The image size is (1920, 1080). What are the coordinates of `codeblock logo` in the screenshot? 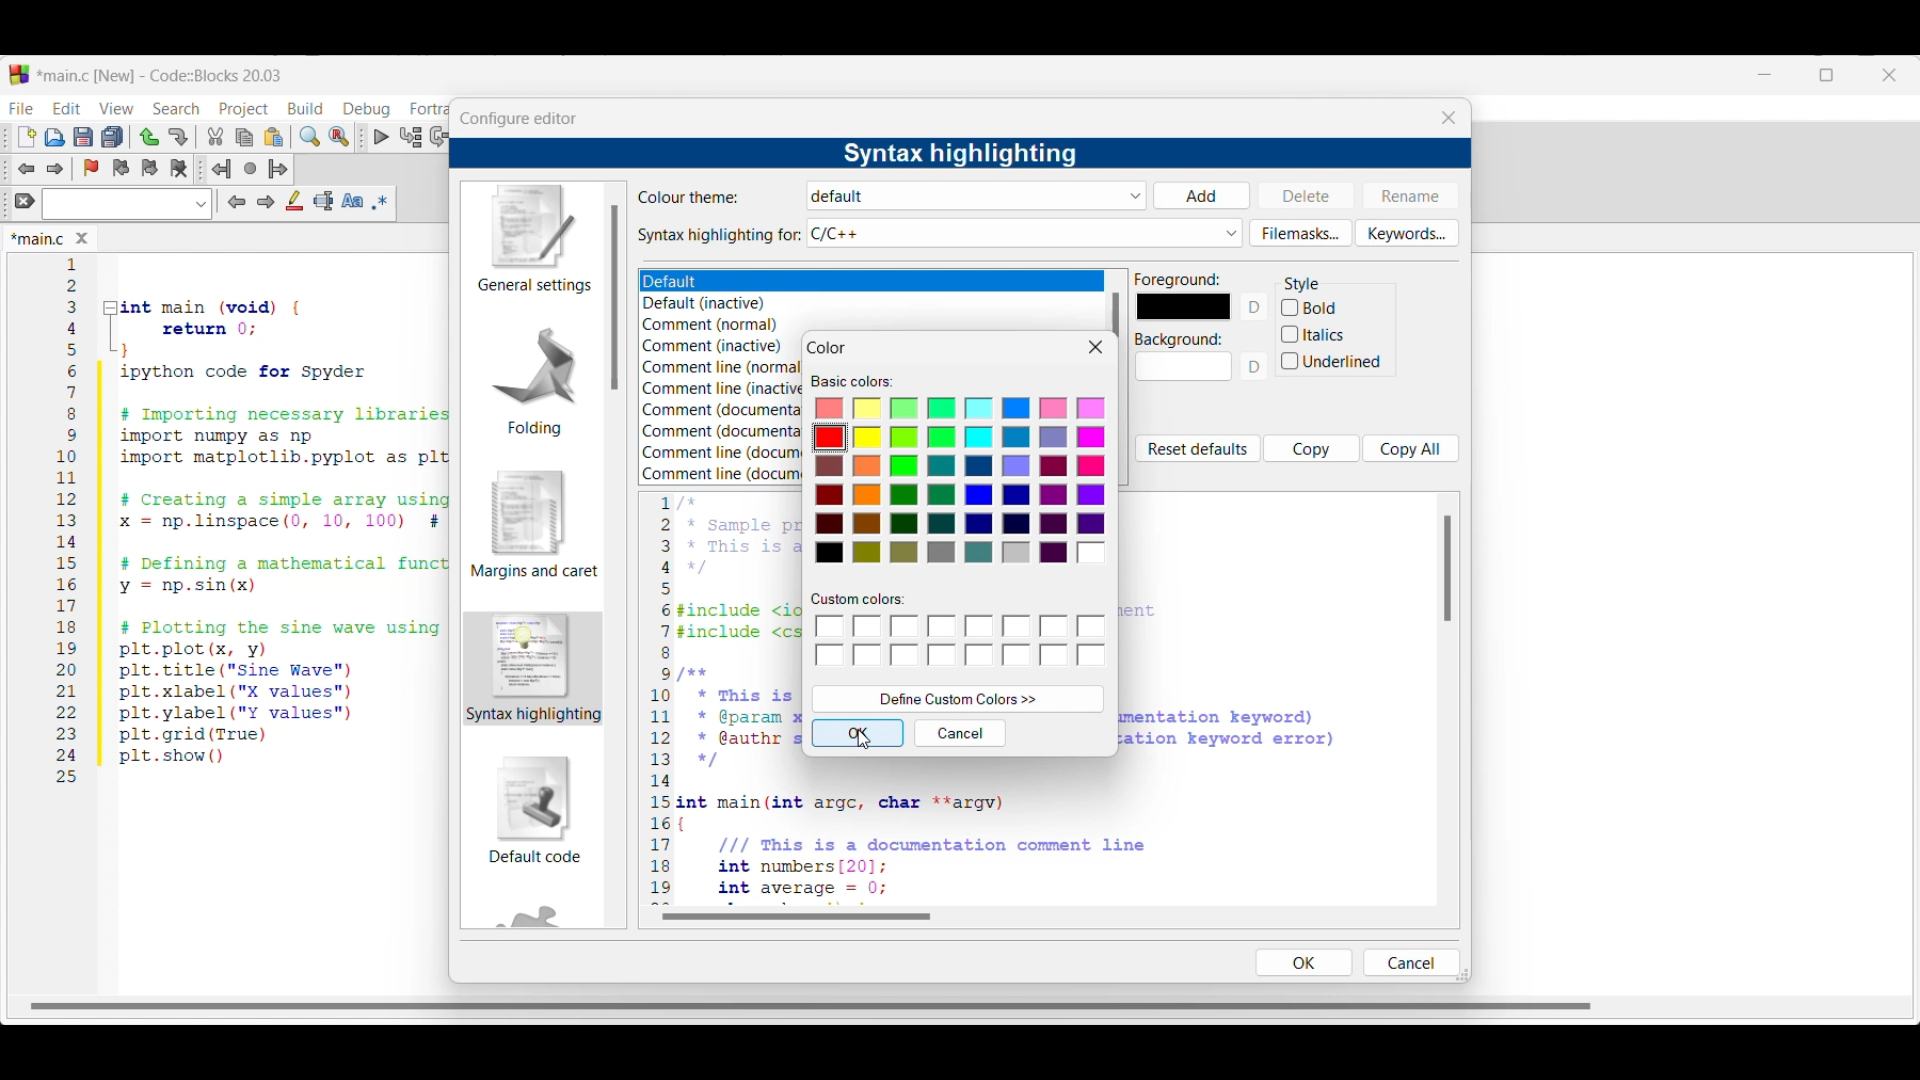 It's located at (19, 75).